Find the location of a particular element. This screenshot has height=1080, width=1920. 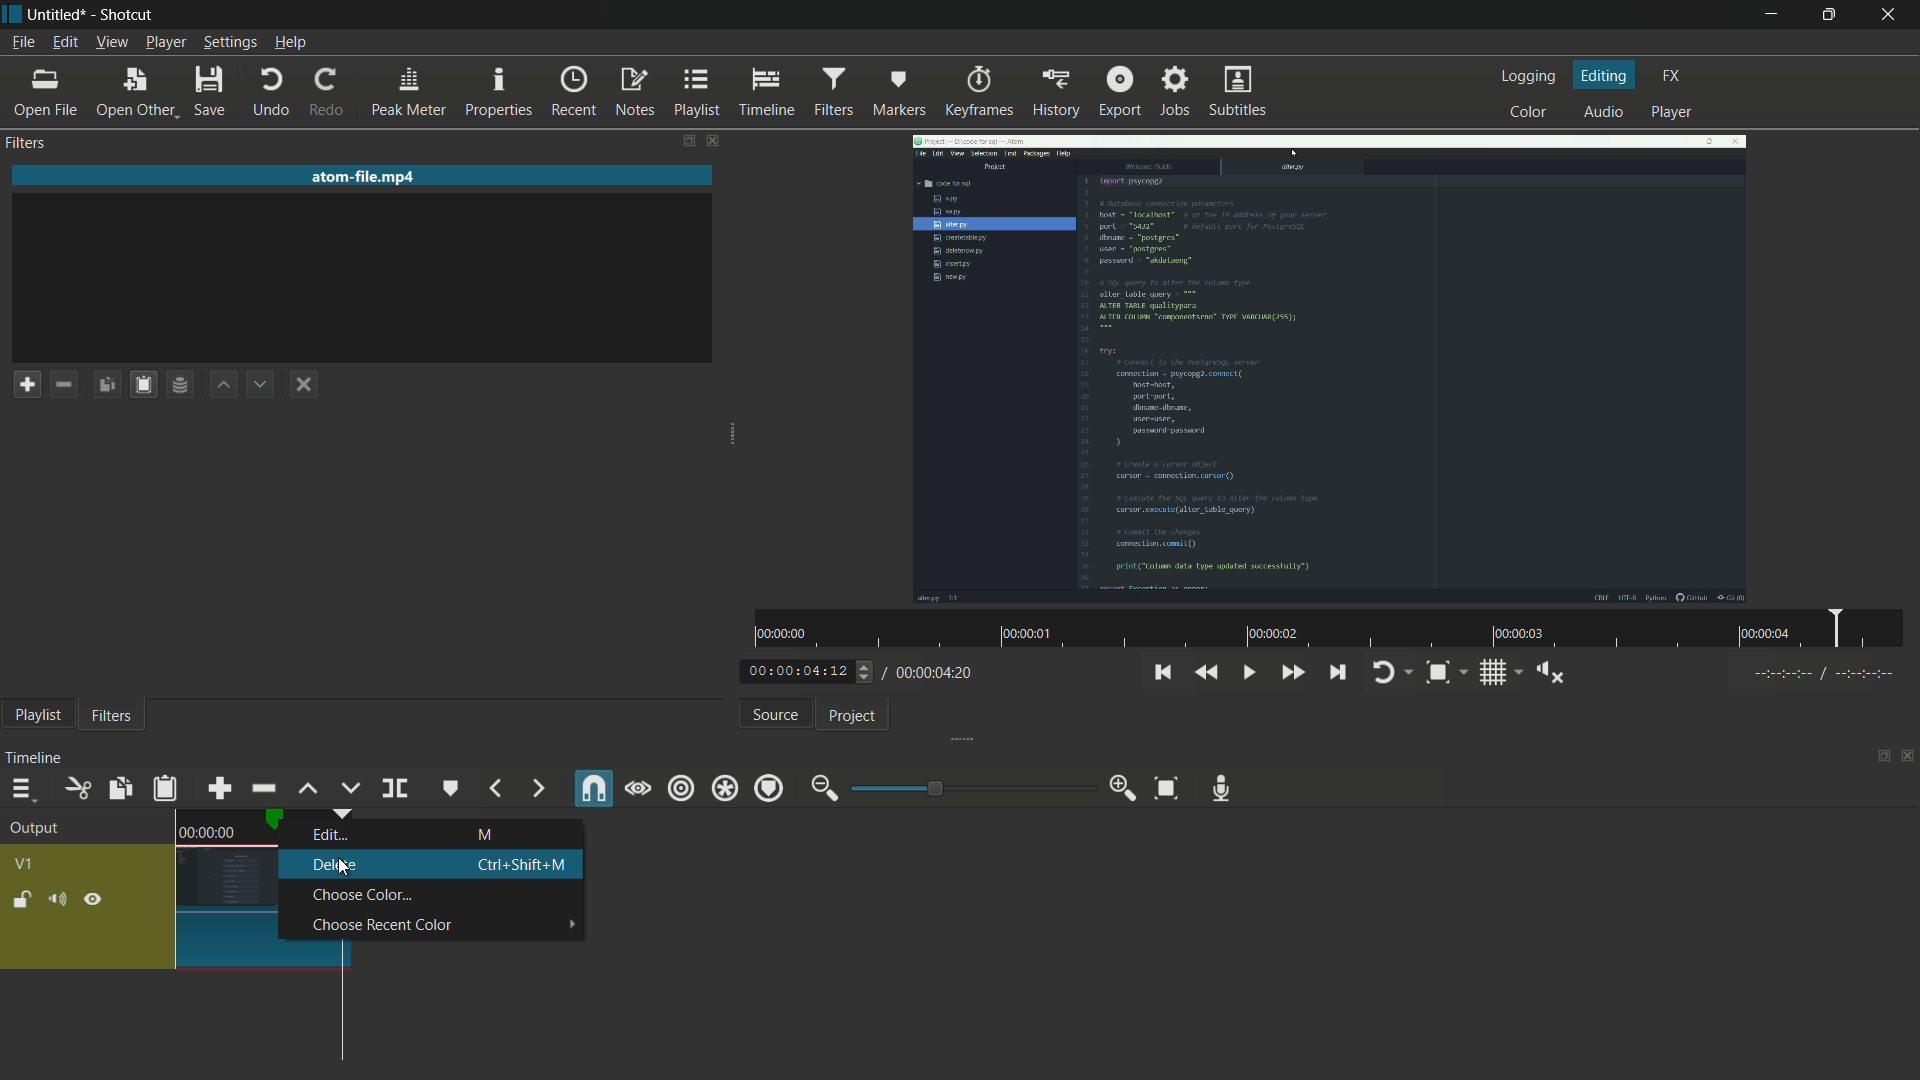

move filter up is located at coordinates (221, 386).